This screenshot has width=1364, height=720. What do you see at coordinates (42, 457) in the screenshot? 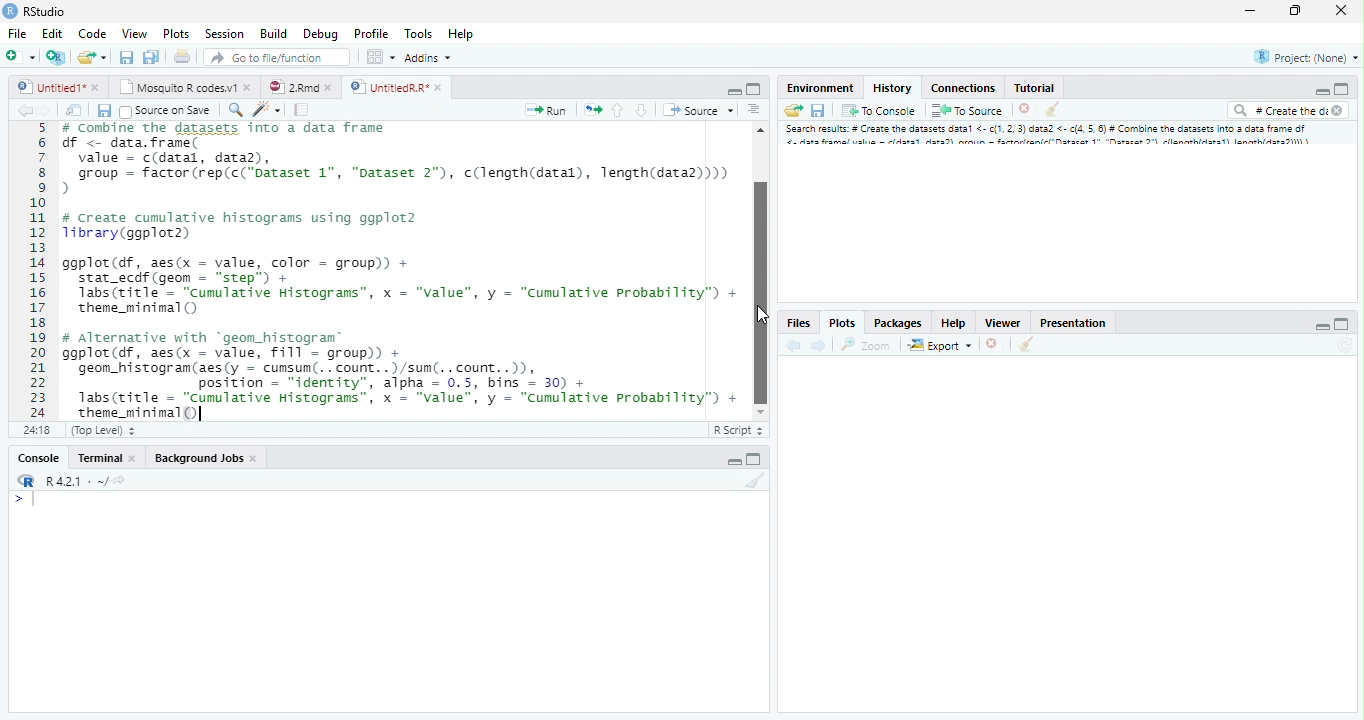
I see `Console` at bounding box center [42, 457].